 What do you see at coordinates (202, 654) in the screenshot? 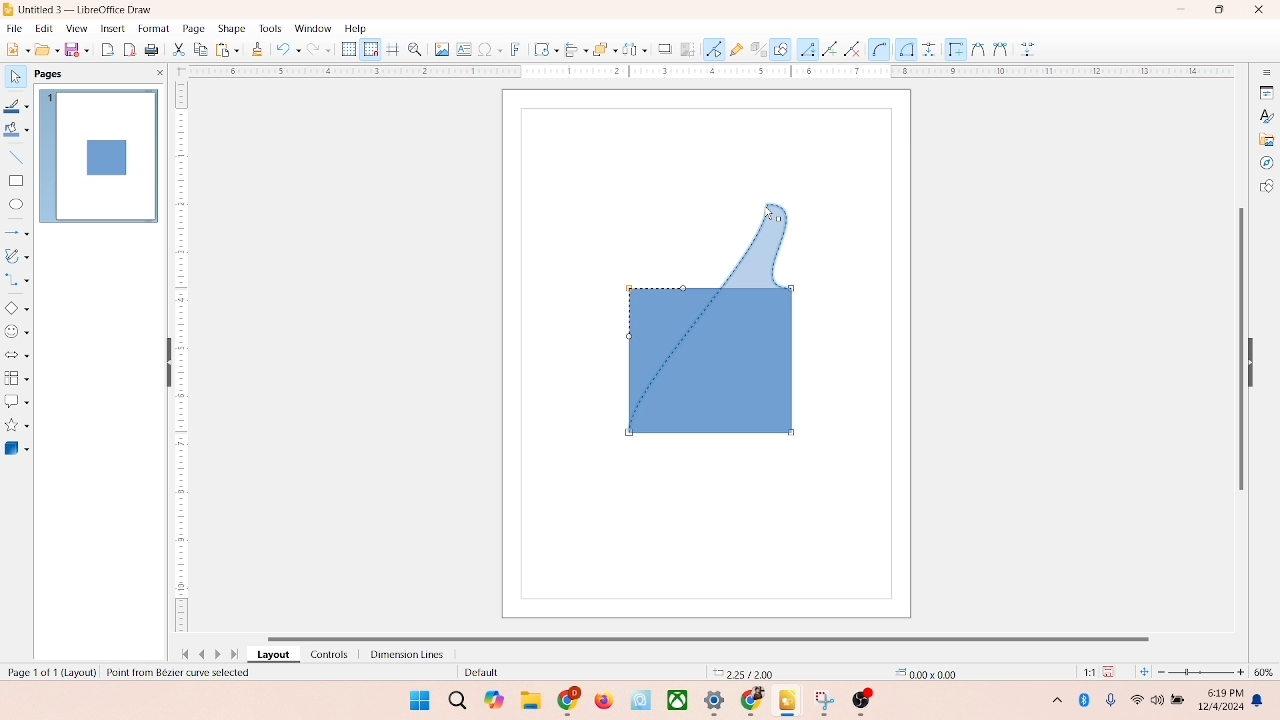
I see `previous page` at bounding box center [202, 654].